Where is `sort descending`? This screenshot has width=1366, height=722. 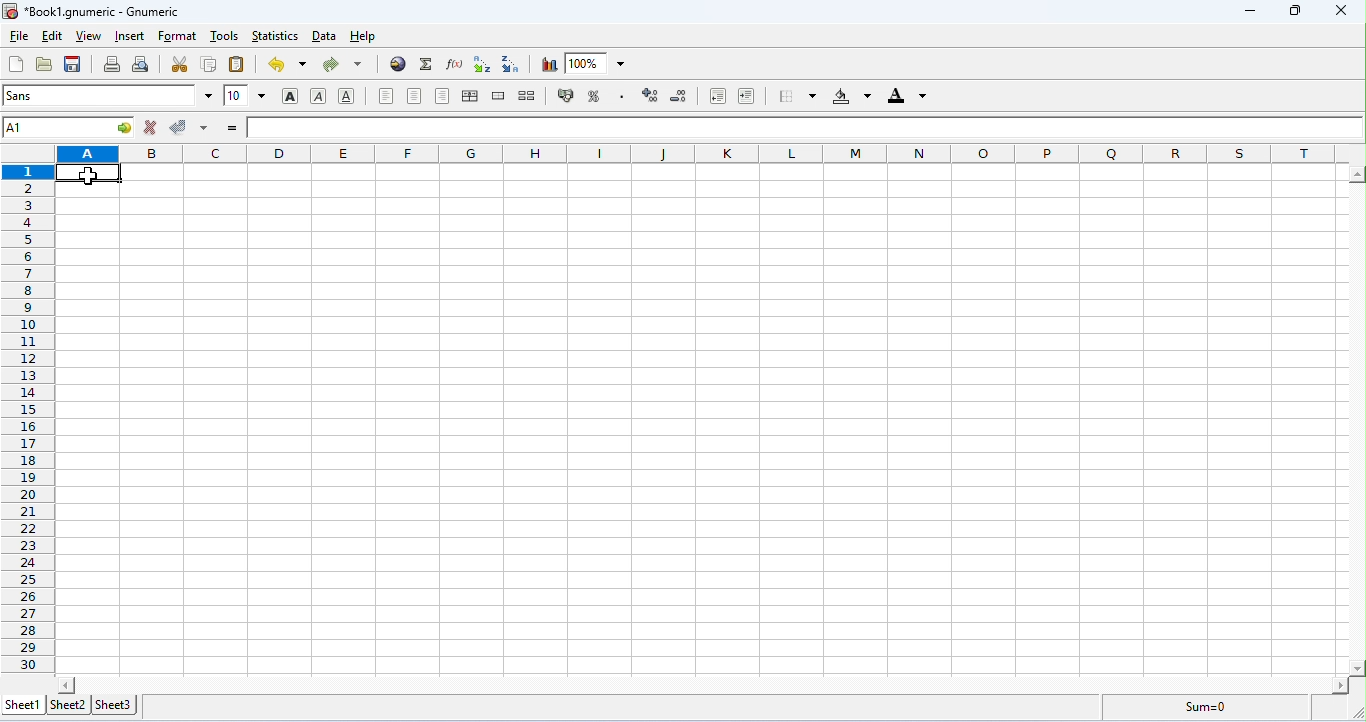
sort descending is located at coordinates (513, 65).